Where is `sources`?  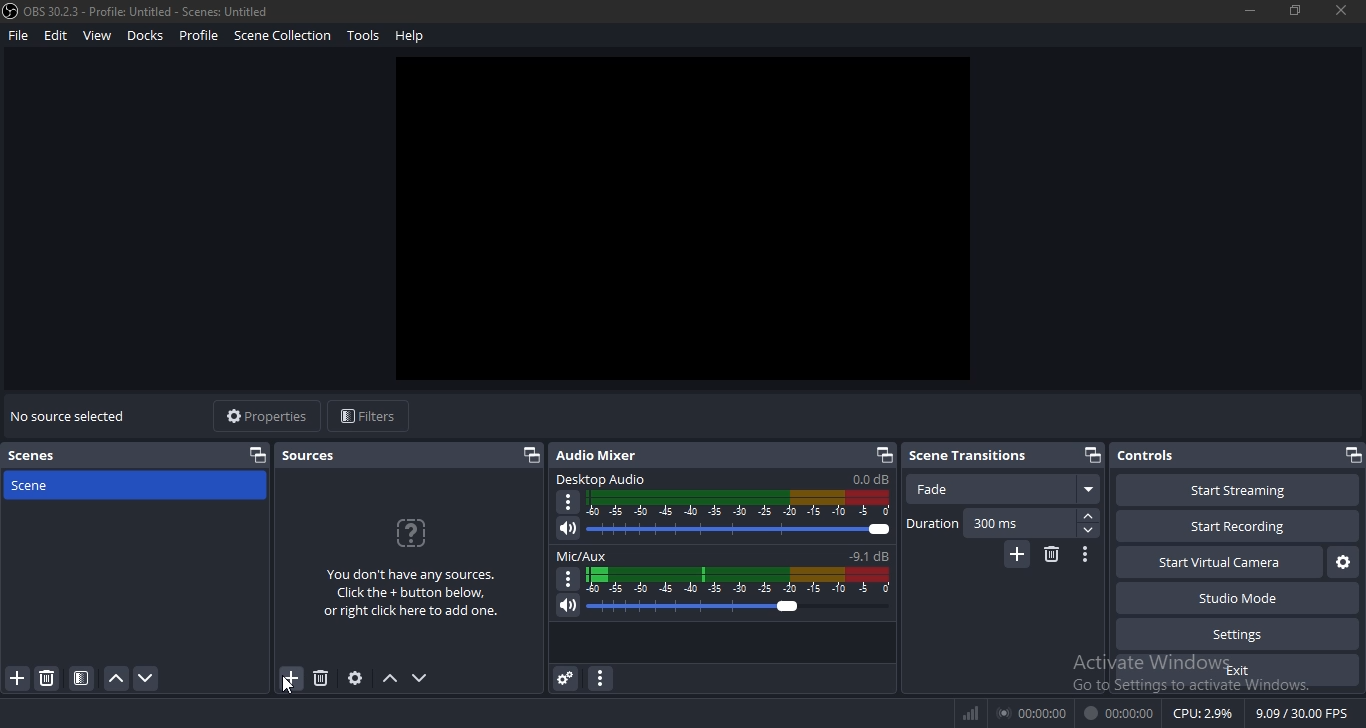 sources is located at coordinates (312, 454).